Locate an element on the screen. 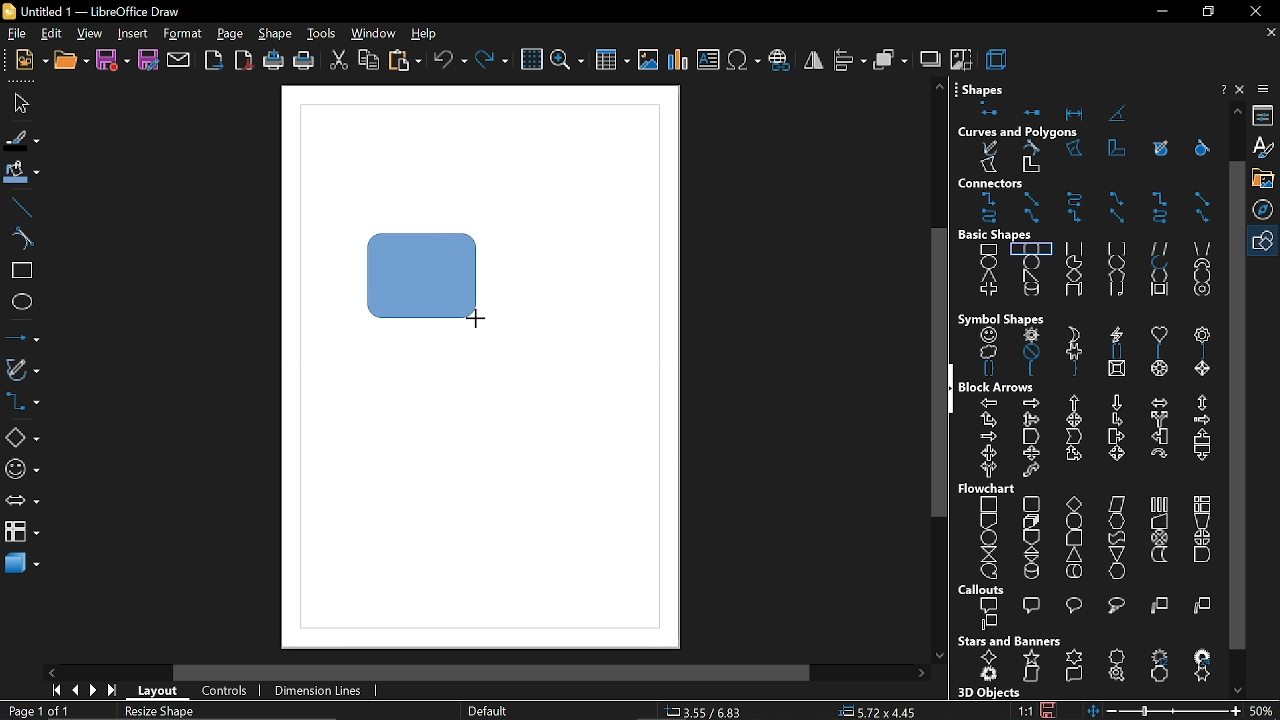  curves and polygons is located at coordinates (1091, 159).